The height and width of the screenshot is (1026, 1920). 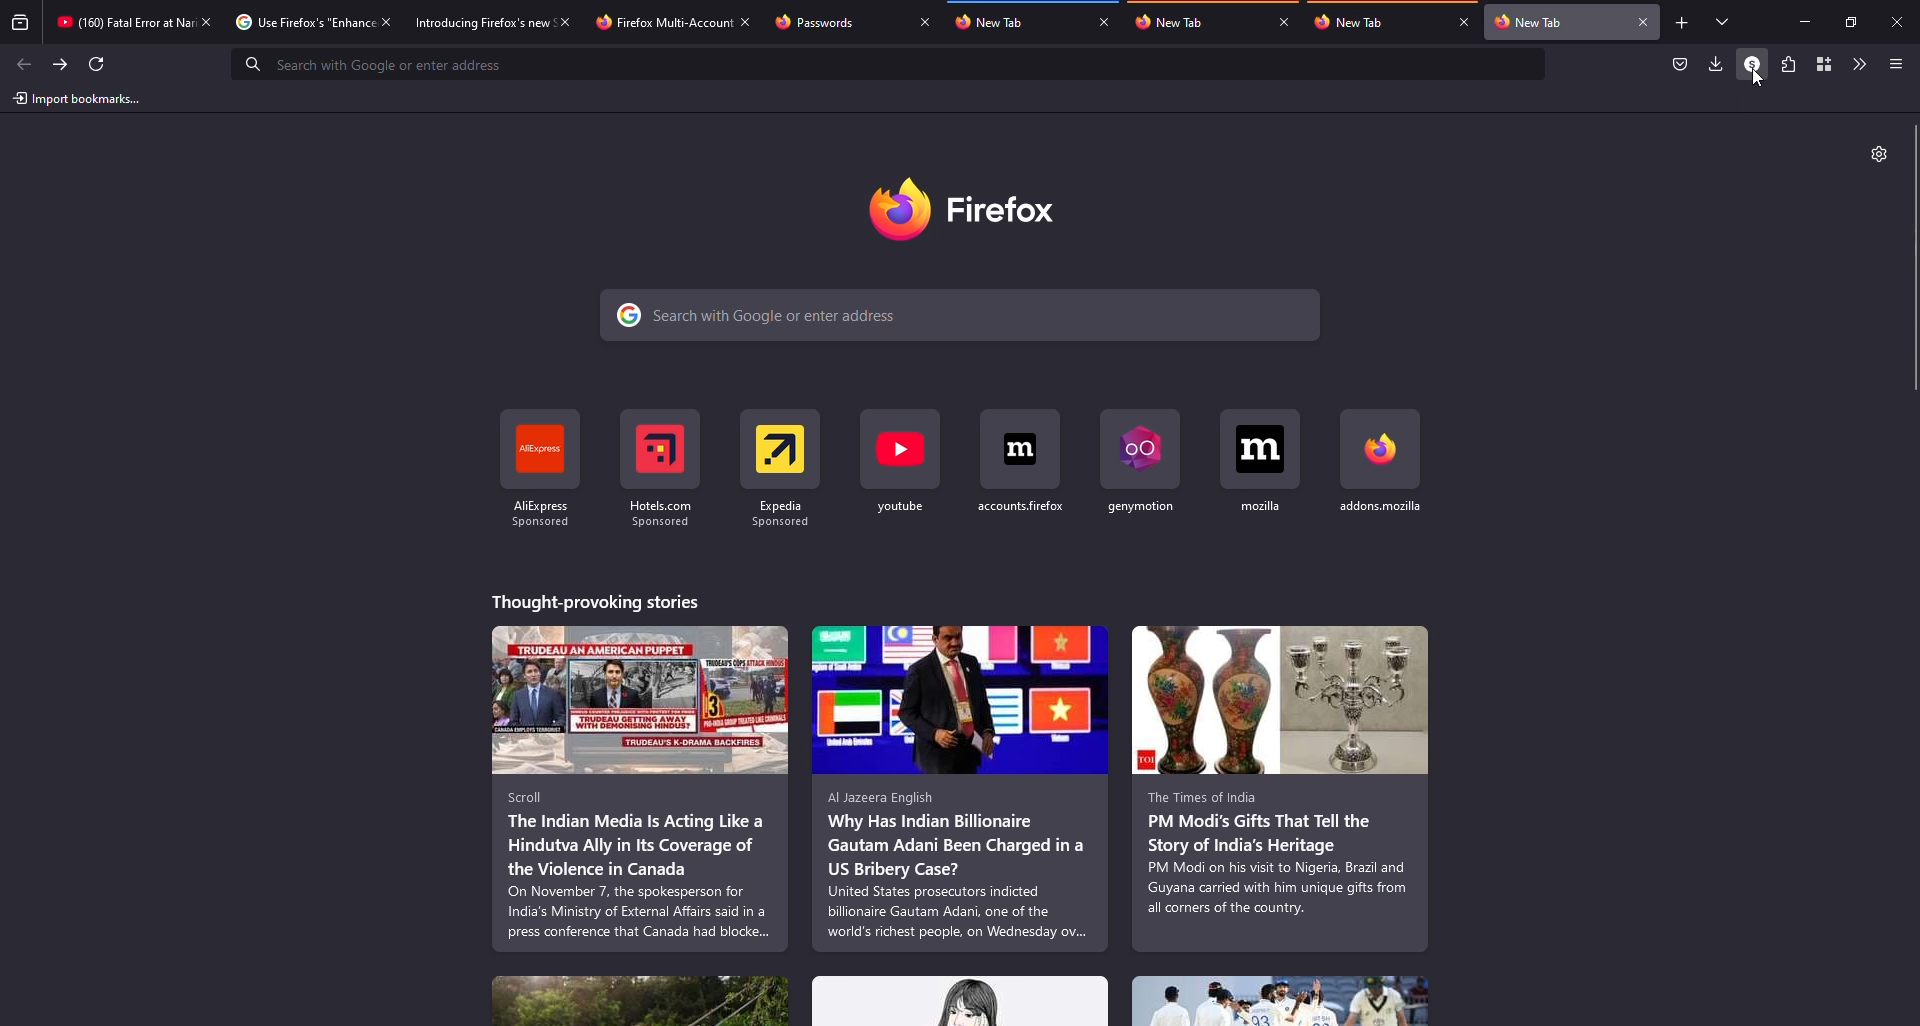 I want to click on tab, so click(x=992, y=22).